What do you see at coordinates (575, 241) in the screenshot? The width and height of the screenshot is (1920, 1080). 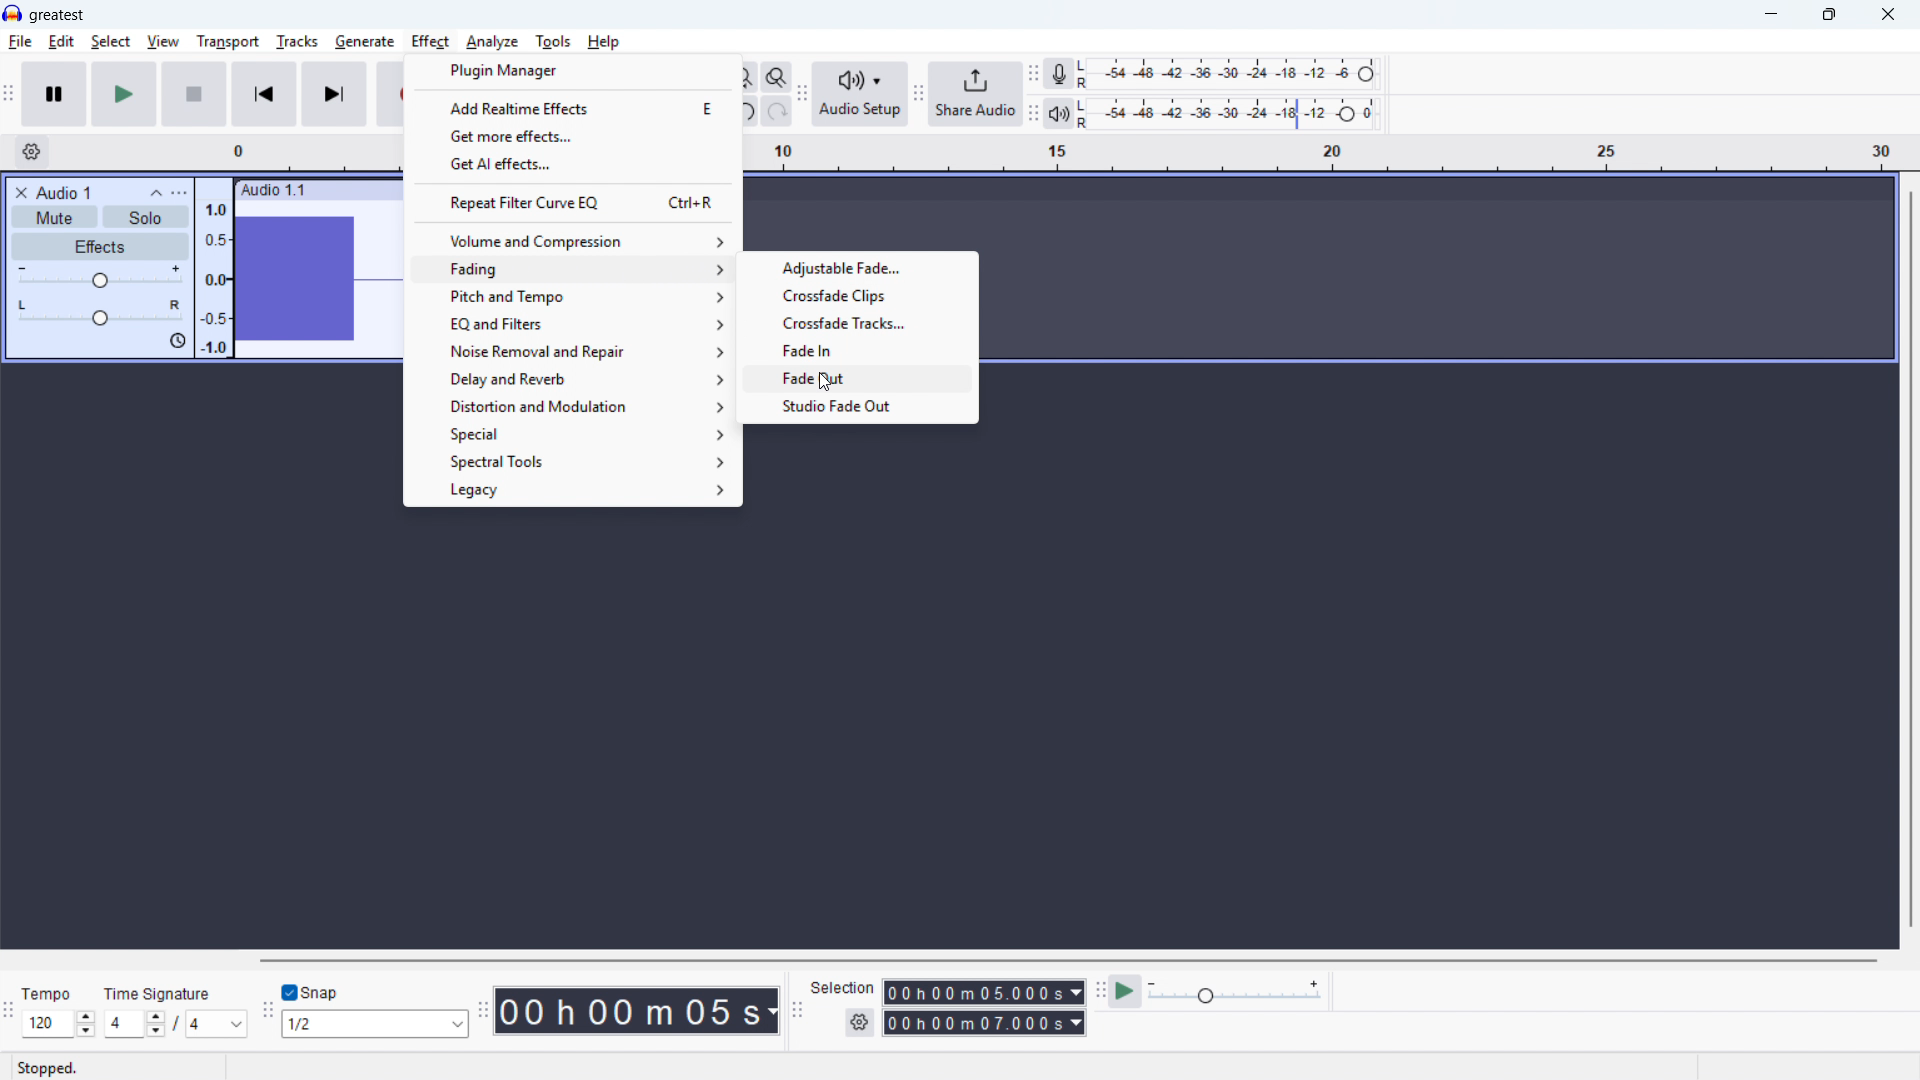 I see `Volume and compression ` at bounding box center [575, 241].